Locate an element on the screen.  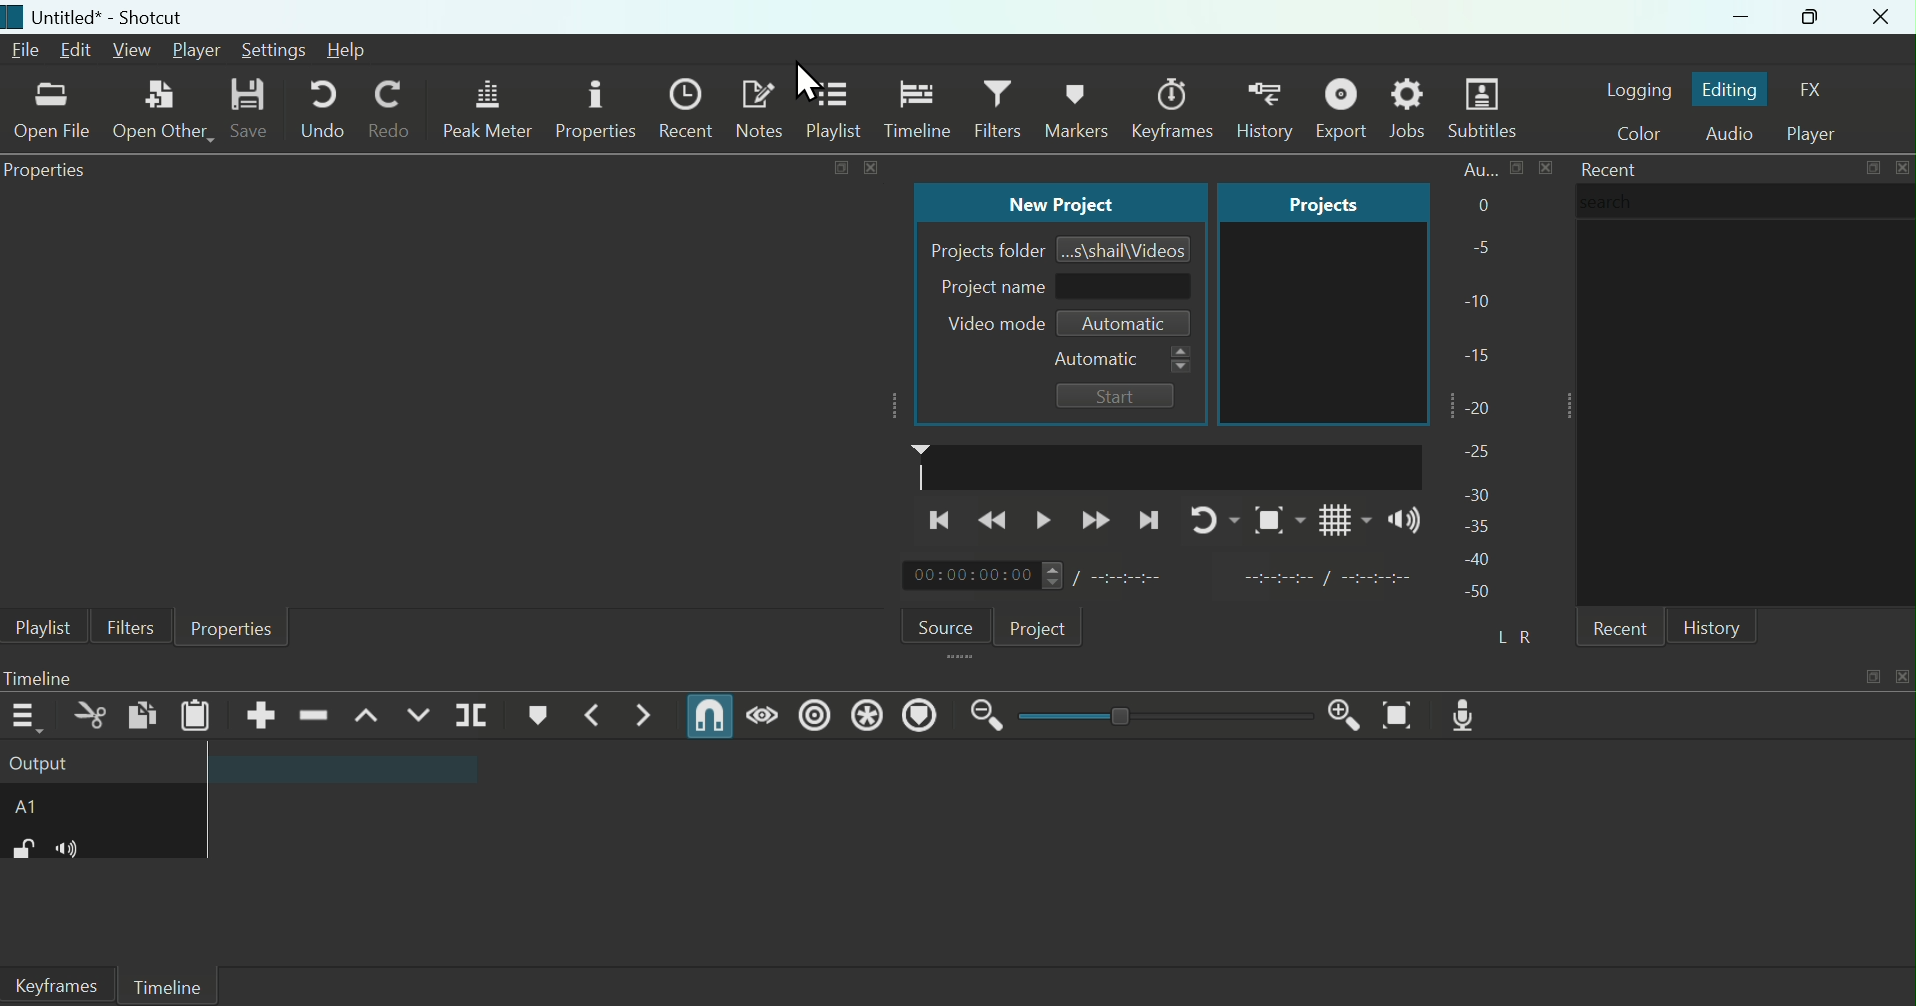
...s\shail\Videos is located at coordinates (1127, 248).